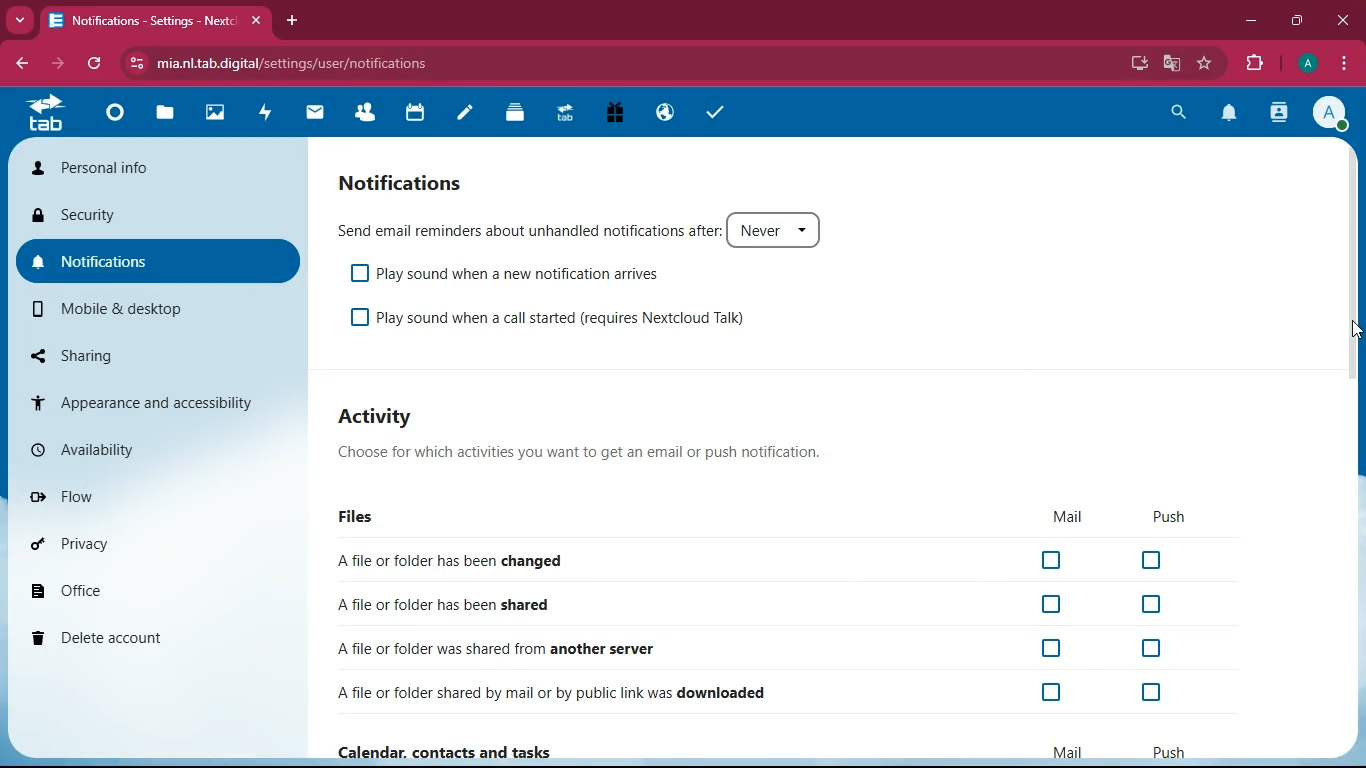 The image size is (1366, 768). I want to click on A file or folder was shared from another server, so click(497, 651).